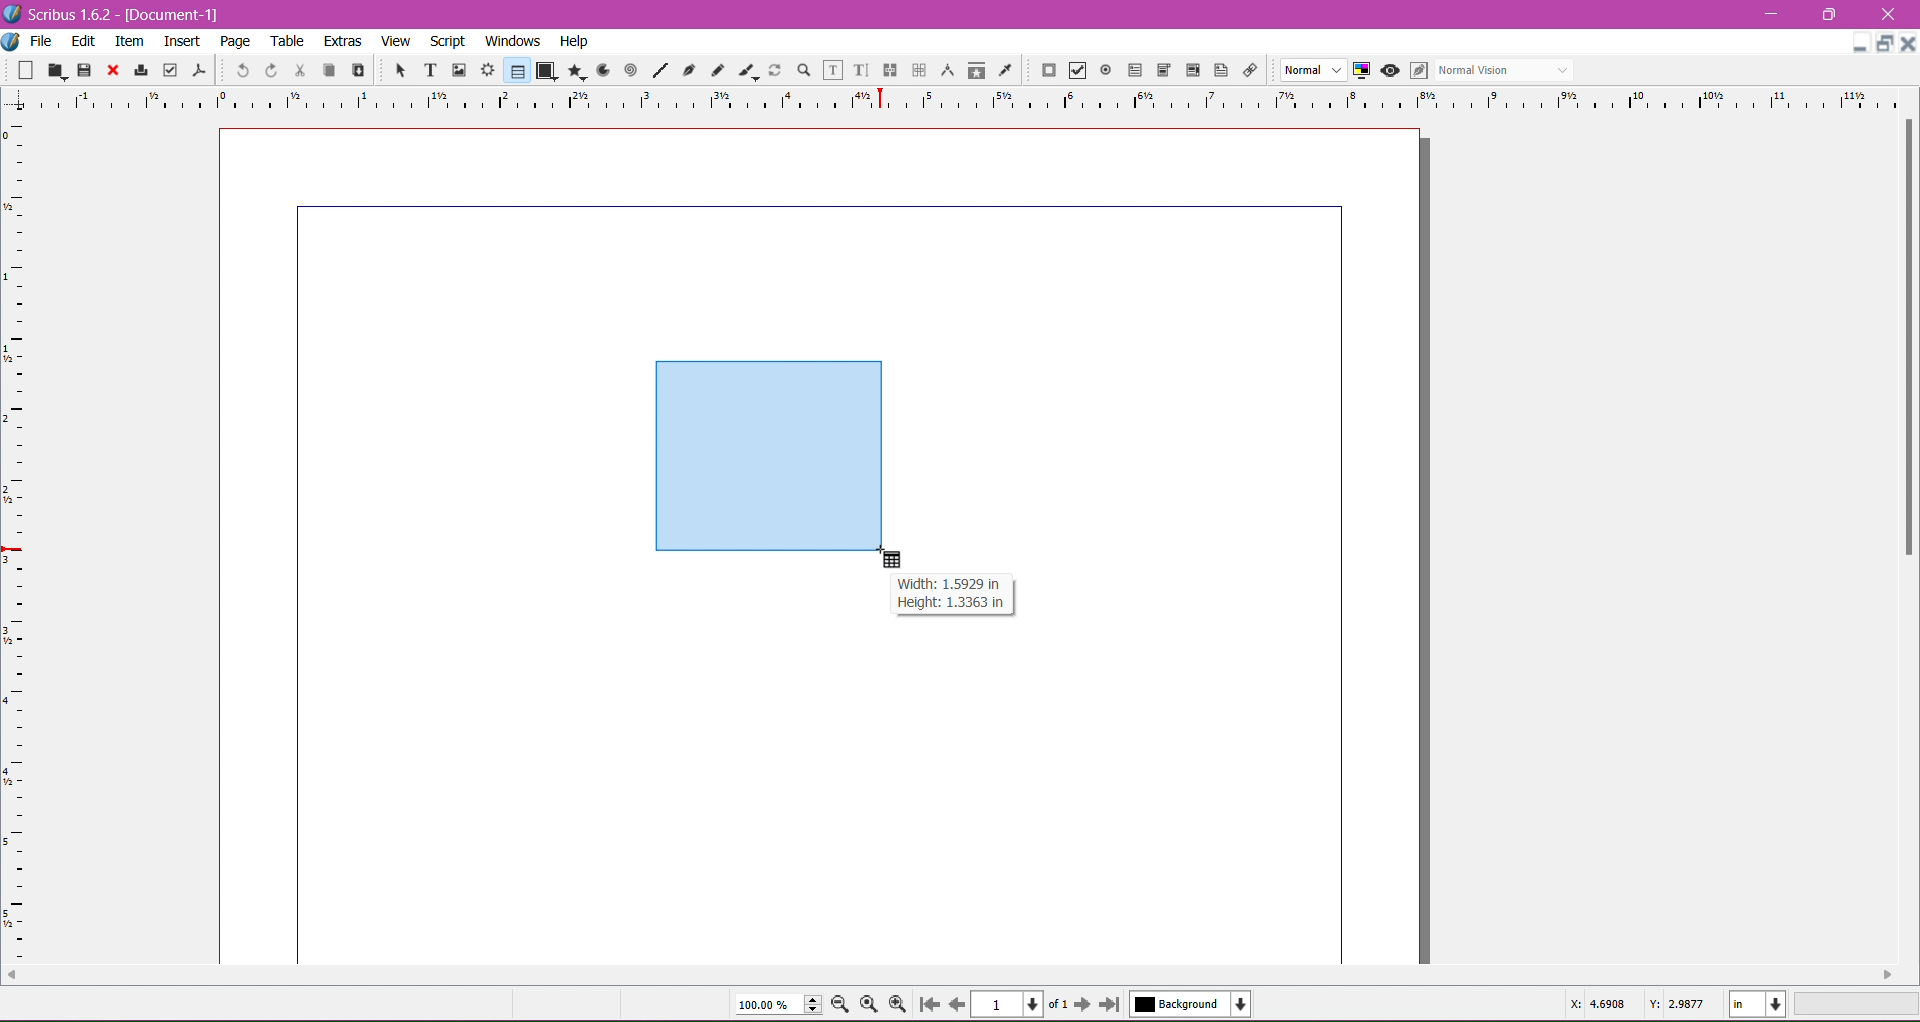  I want to click on Spiral, so click(629, 69).